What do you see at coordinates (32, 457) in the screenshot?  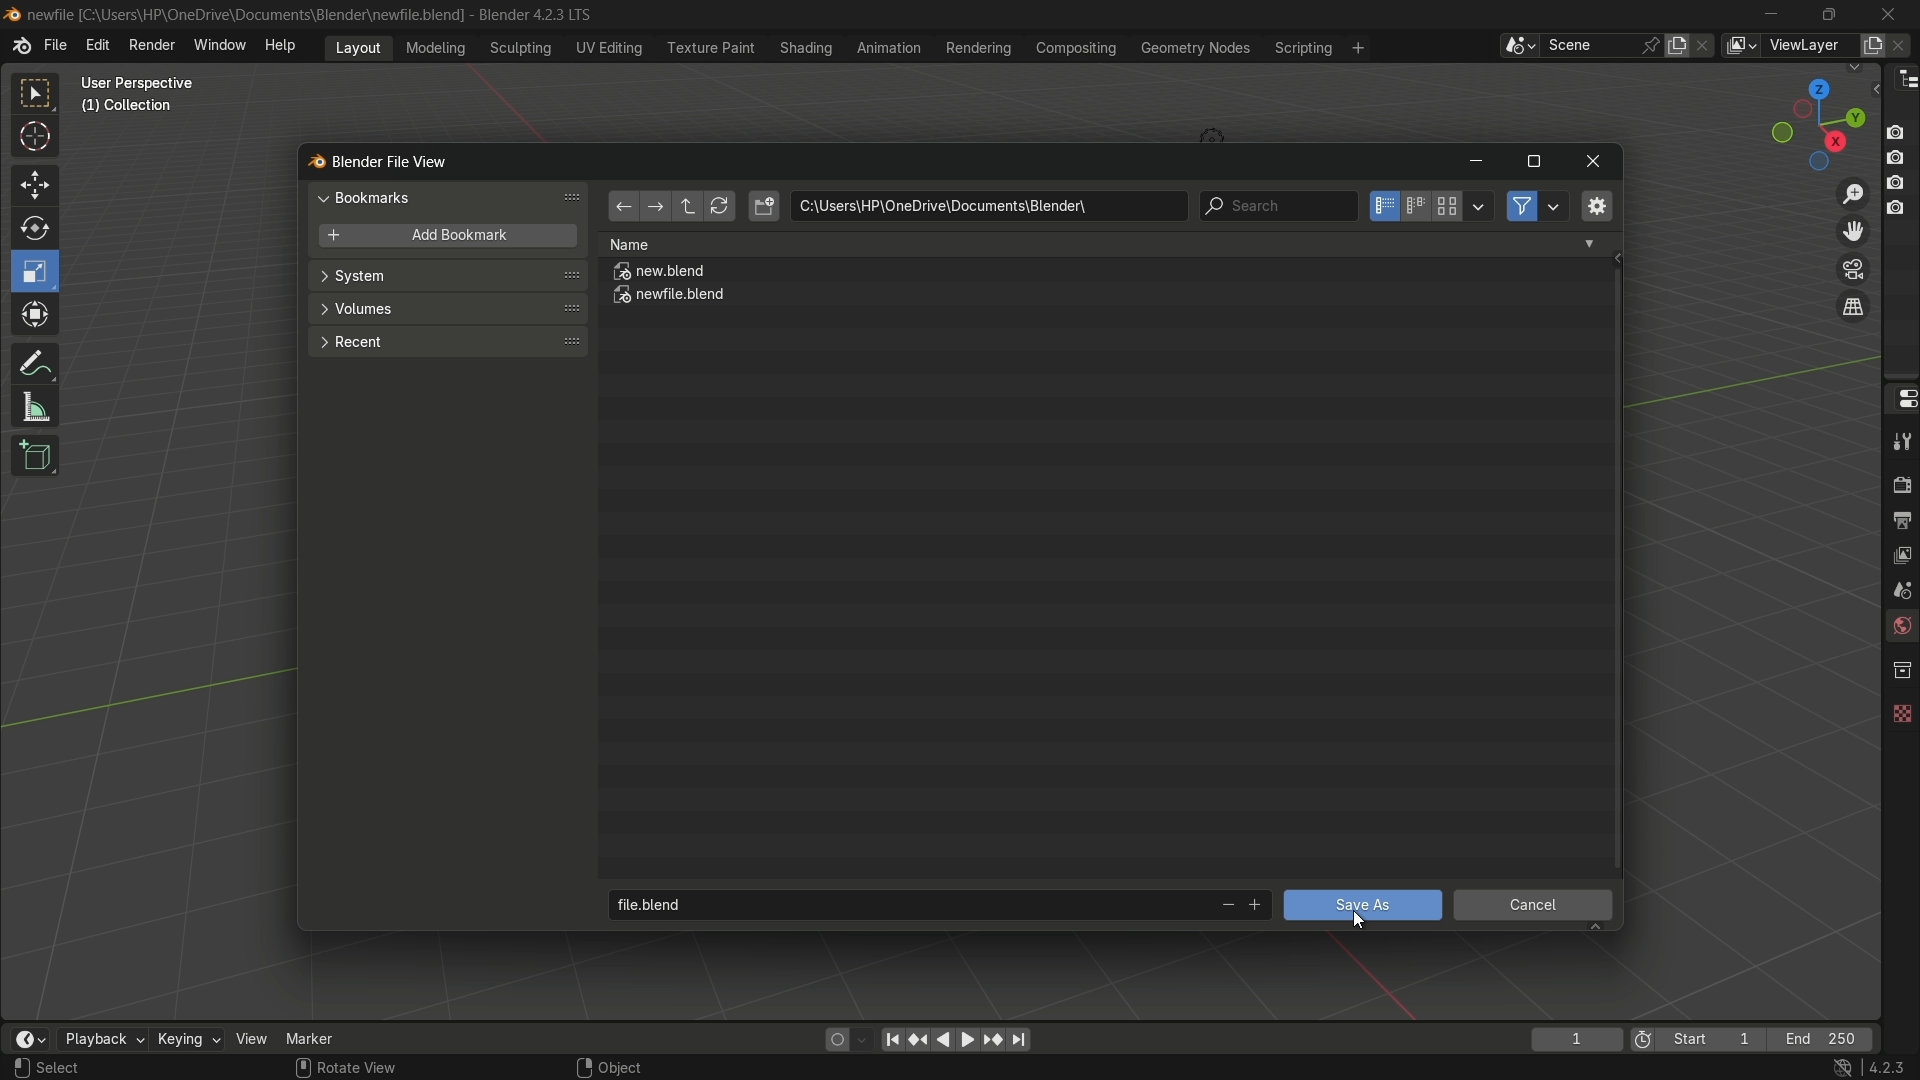 I see `add cube` at bounding box center [32, 457].